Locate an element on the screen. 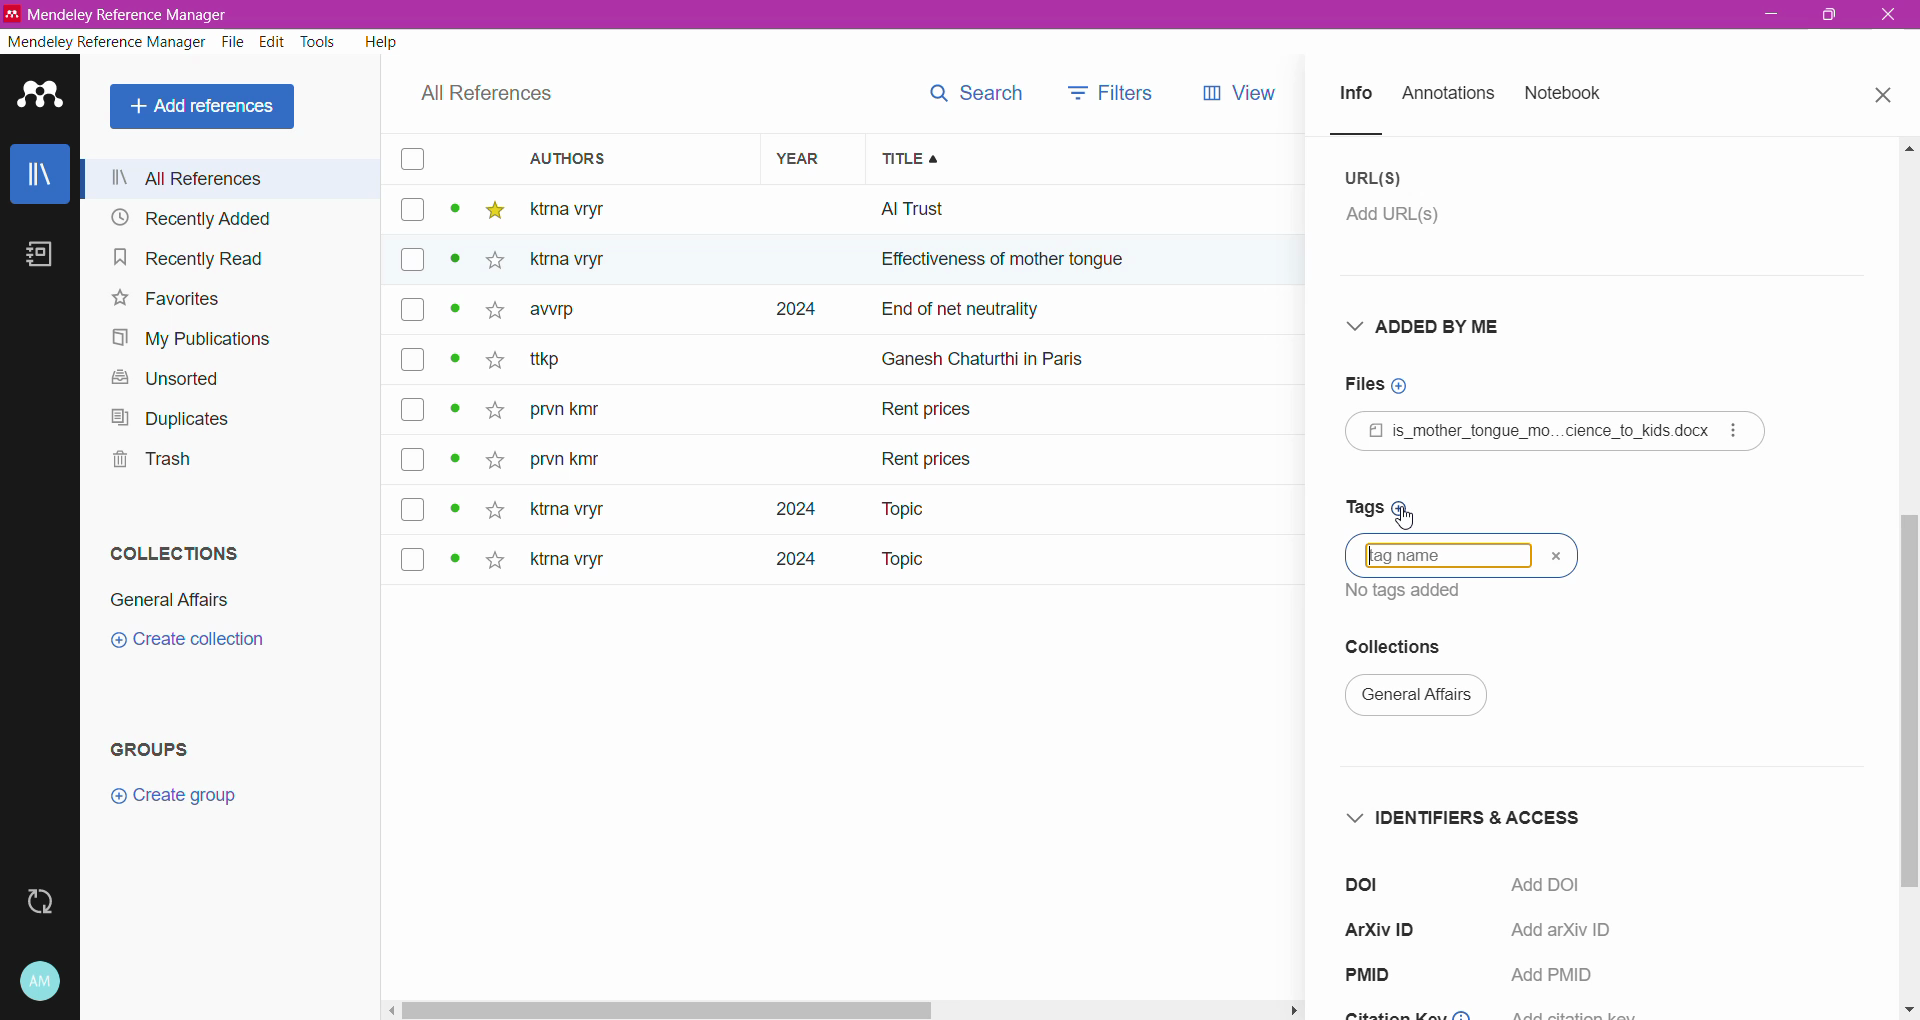 Image resolution: width=1920 pixels, height=1020 pixels. Last sync is located at coordinates (39, 902).